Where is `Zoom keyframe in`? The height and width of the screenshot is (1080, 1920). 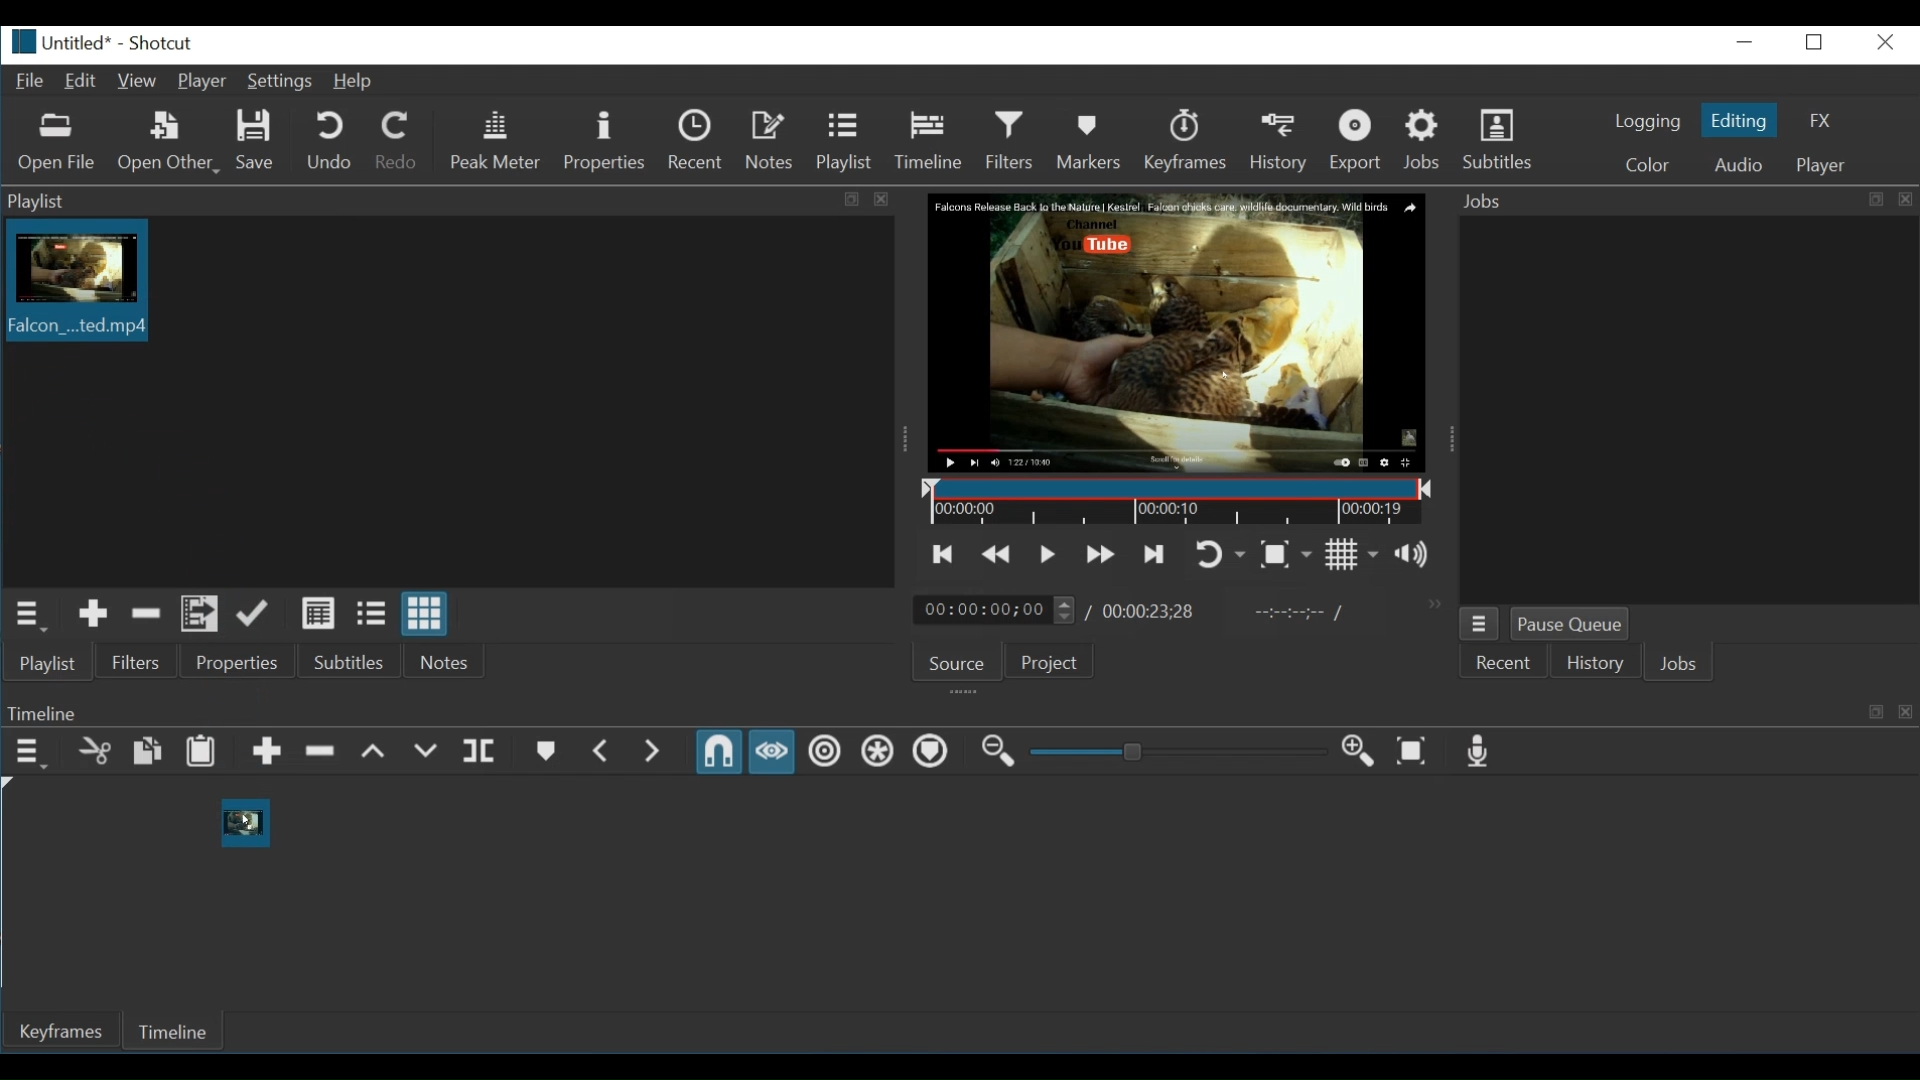
Zoom keyframe in is located at coordinates (1354, 749).